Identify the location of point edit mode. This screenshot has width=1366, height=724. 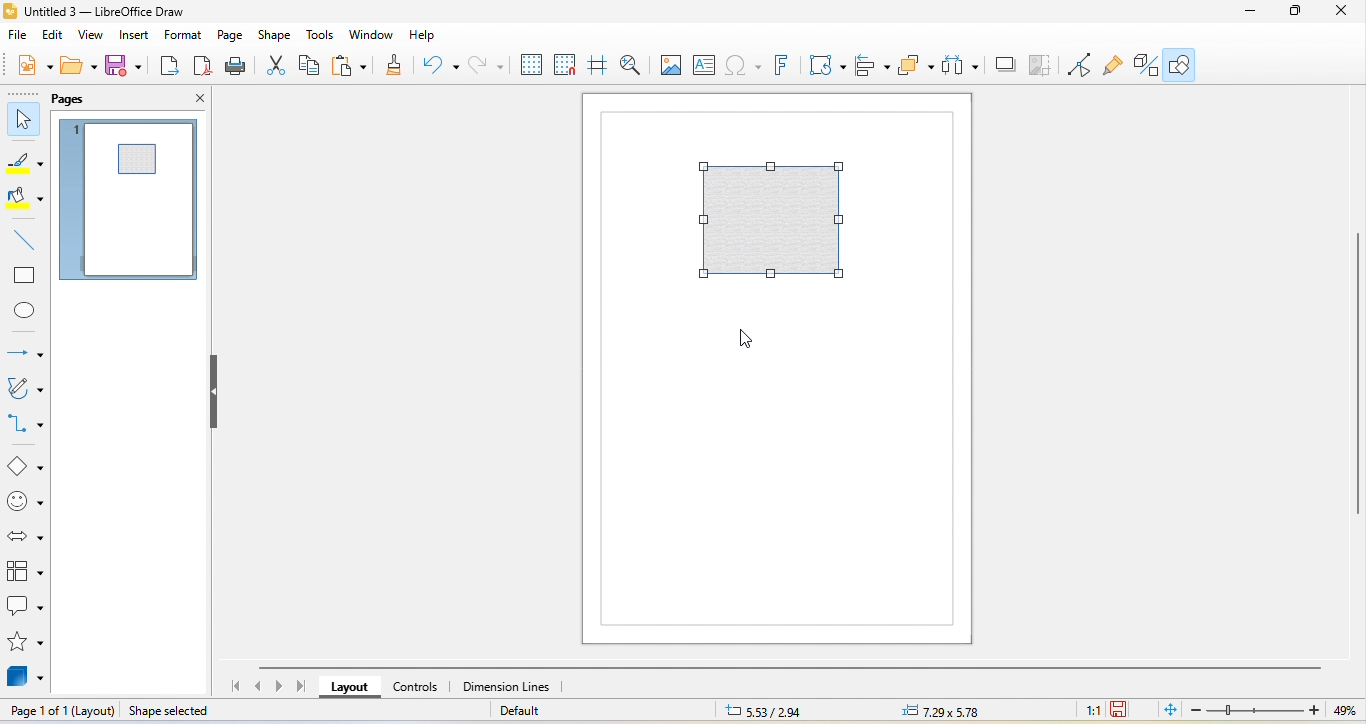
(1079, 65).